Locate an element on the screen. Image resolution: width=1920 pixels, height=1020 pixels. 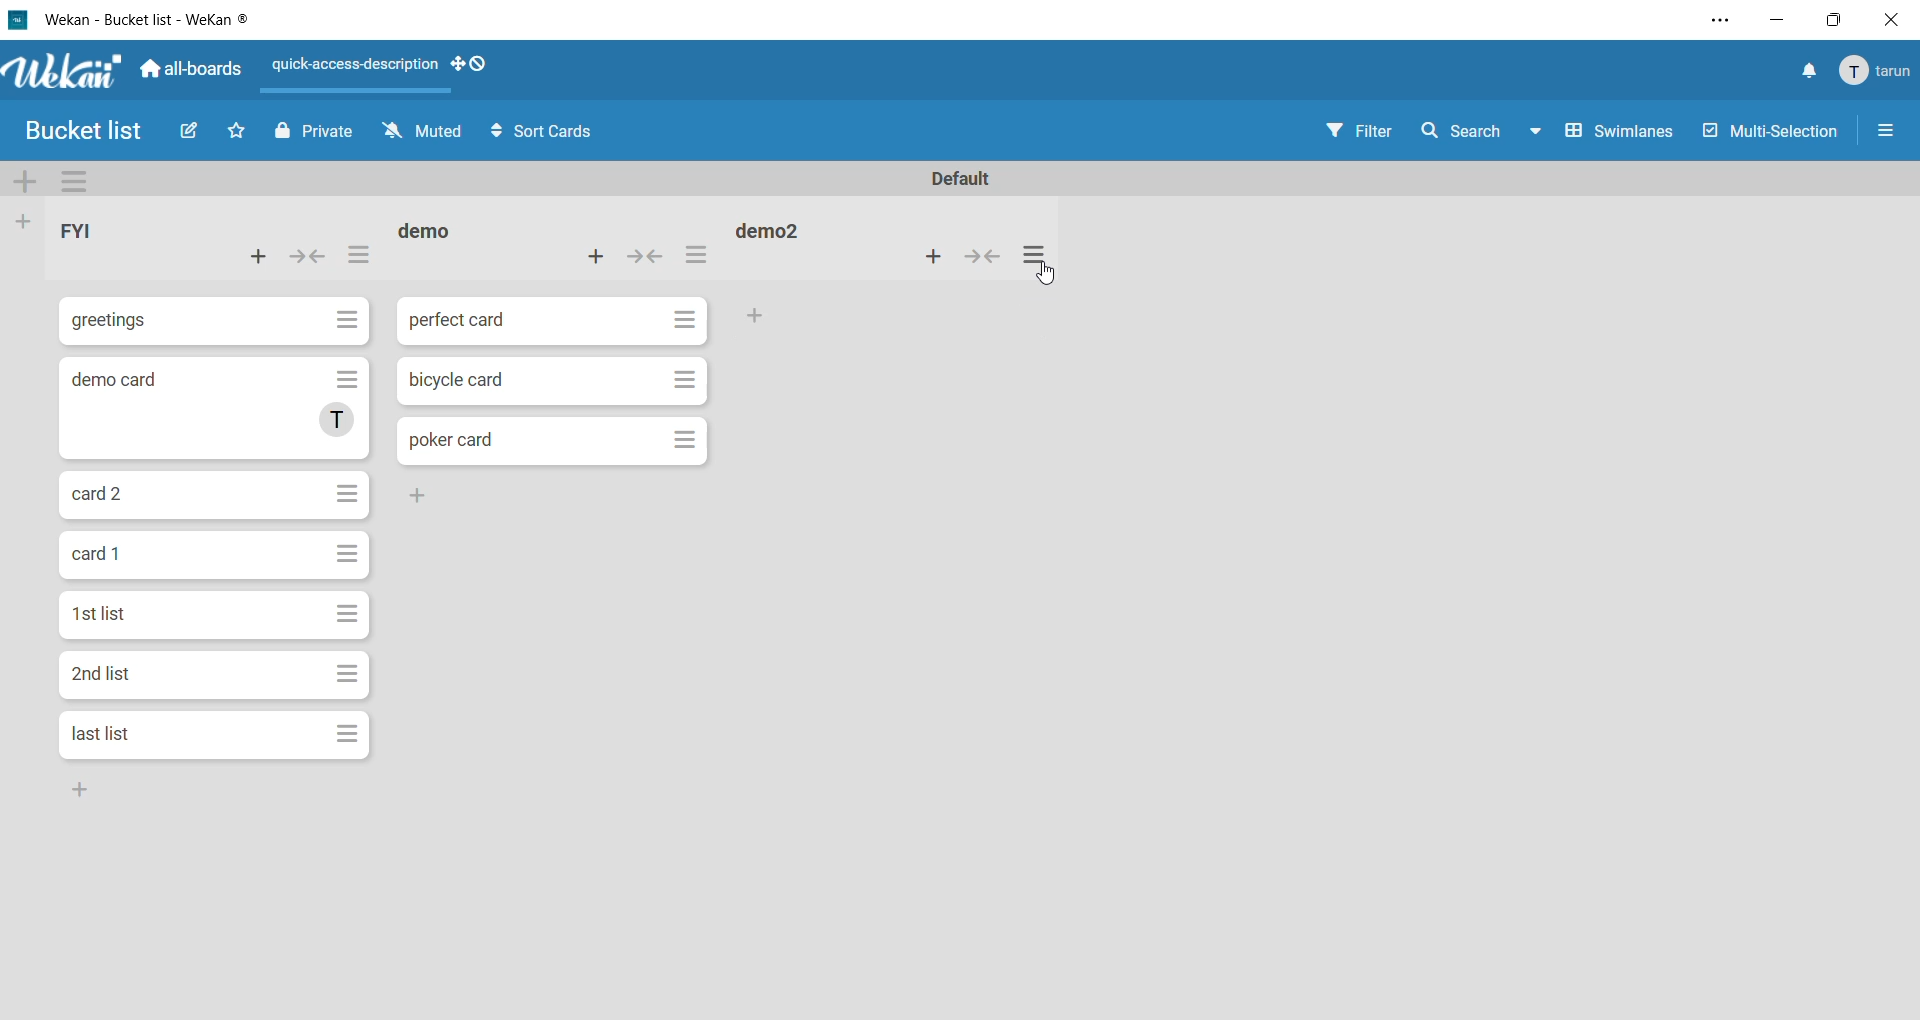
 is located at coordinates (82, 791).